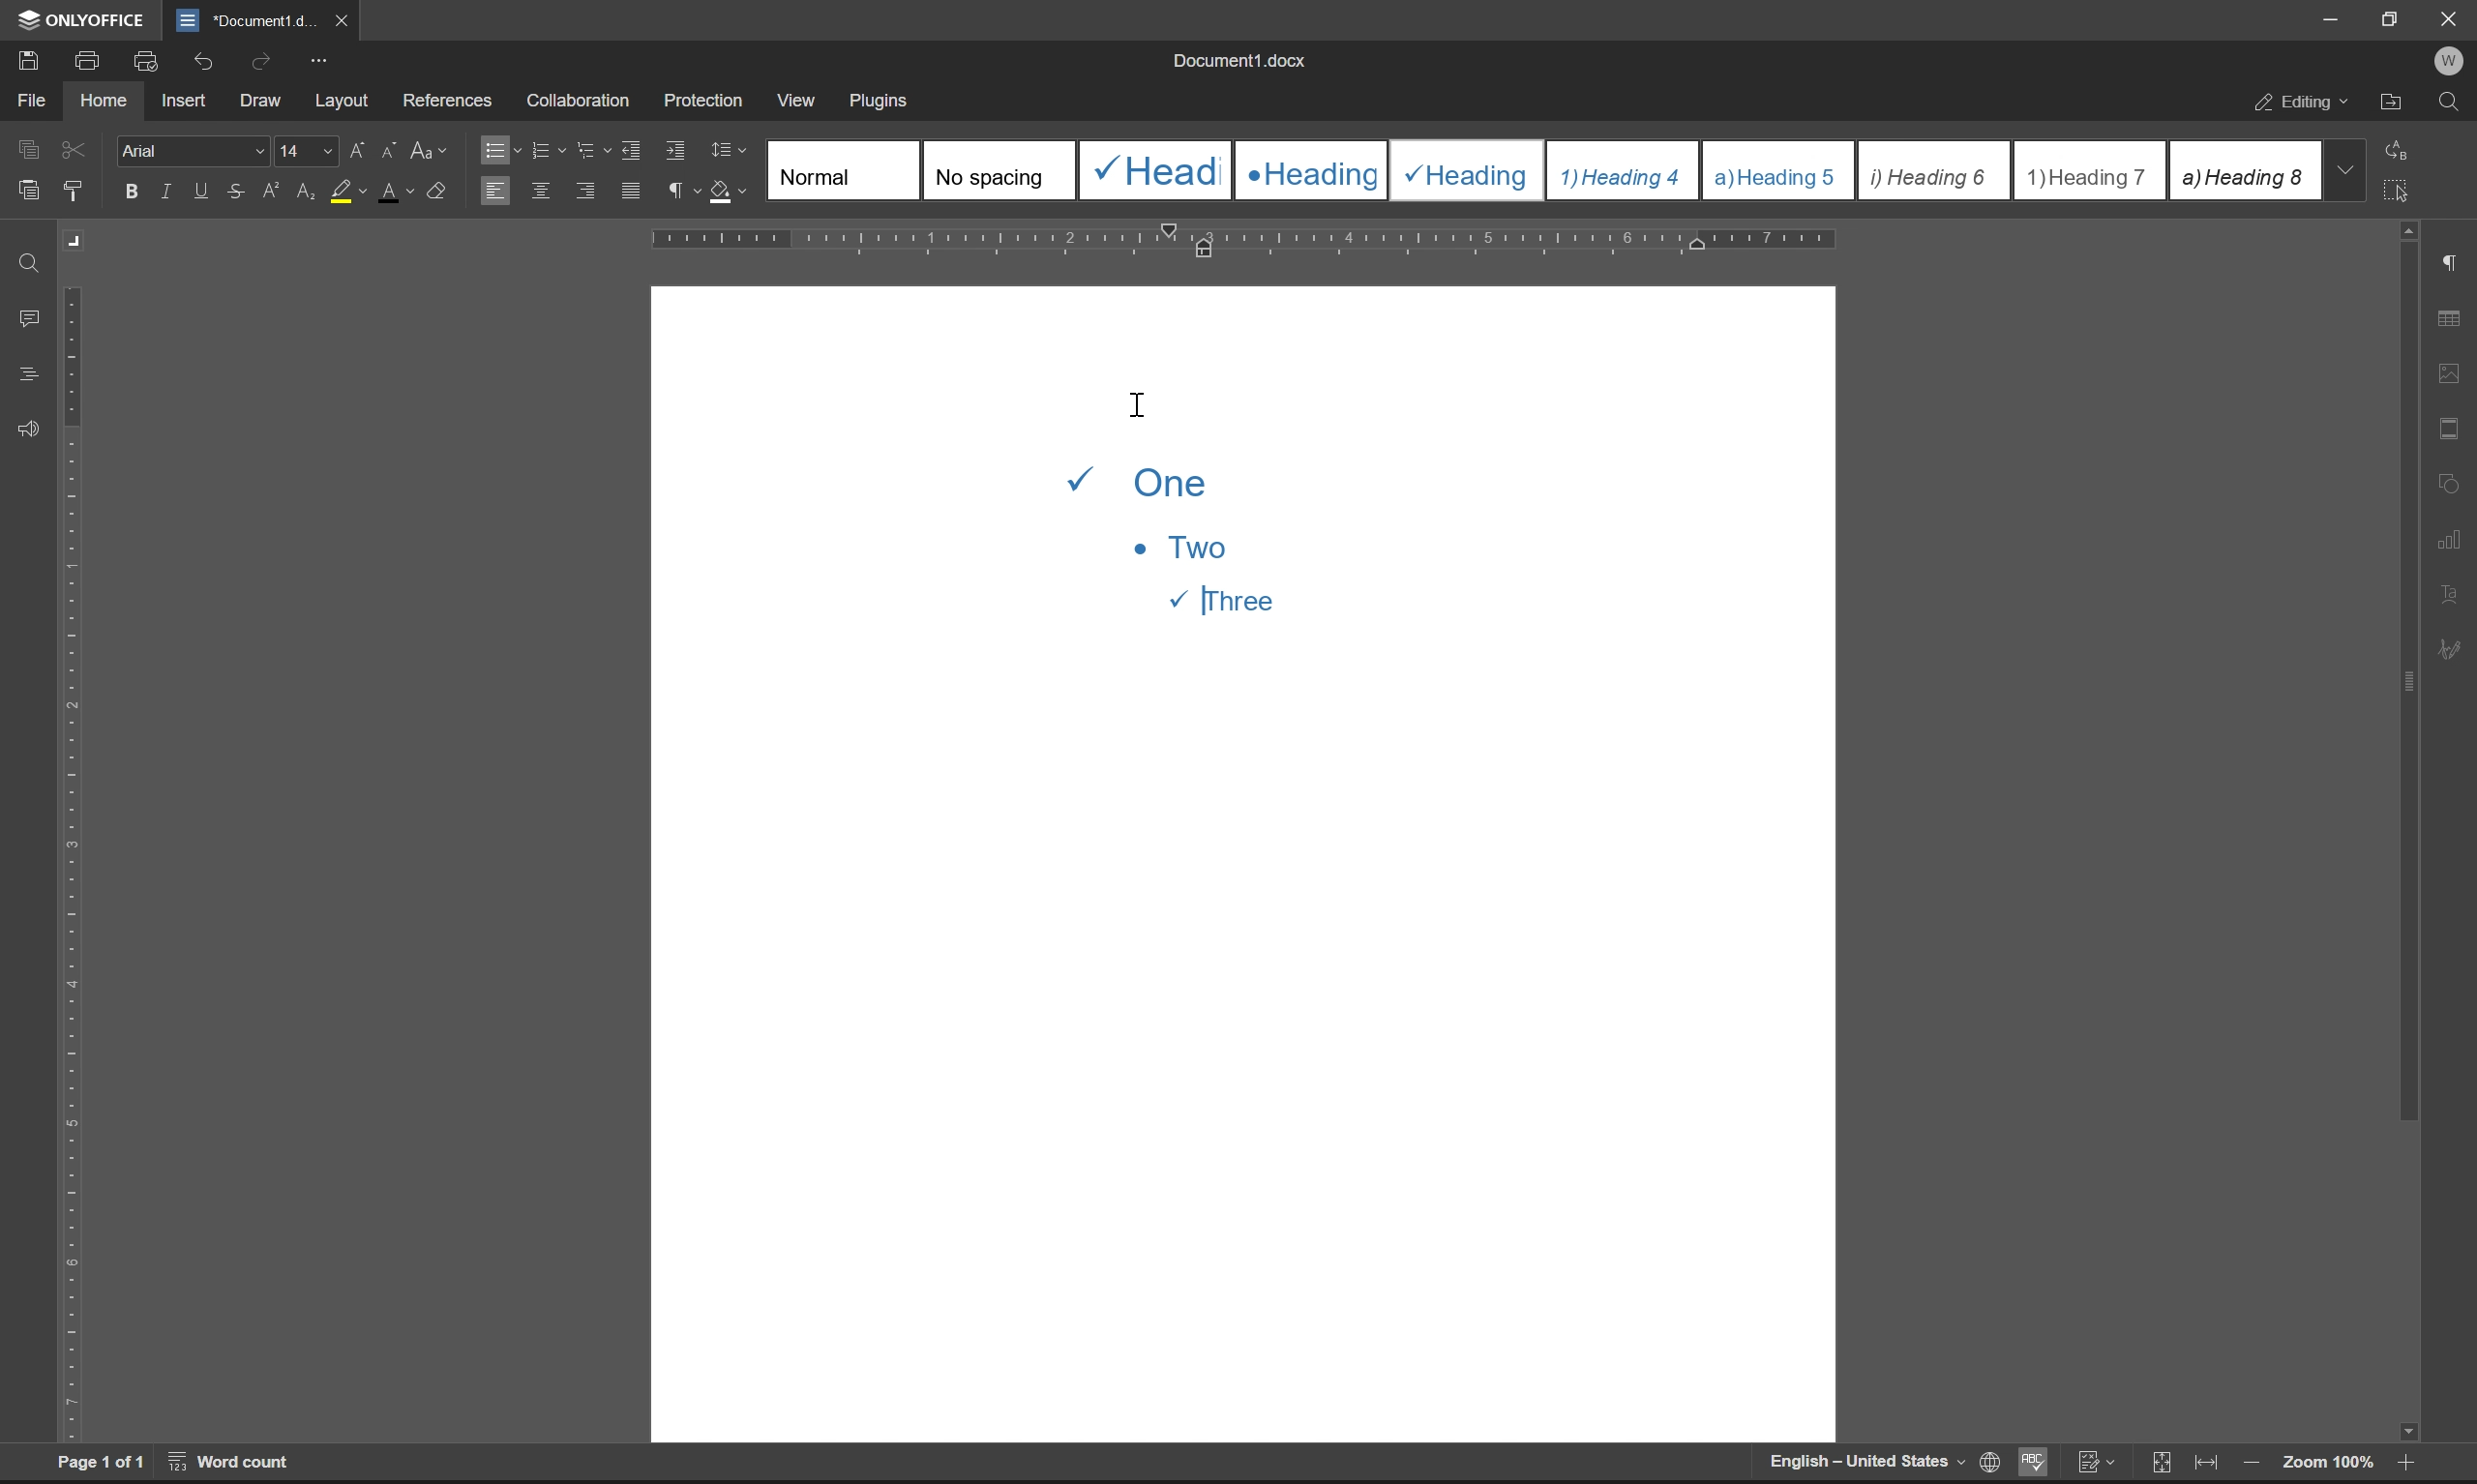 This screenshot has width=2477, height=1484. I want to click on close, so click(339, 19).